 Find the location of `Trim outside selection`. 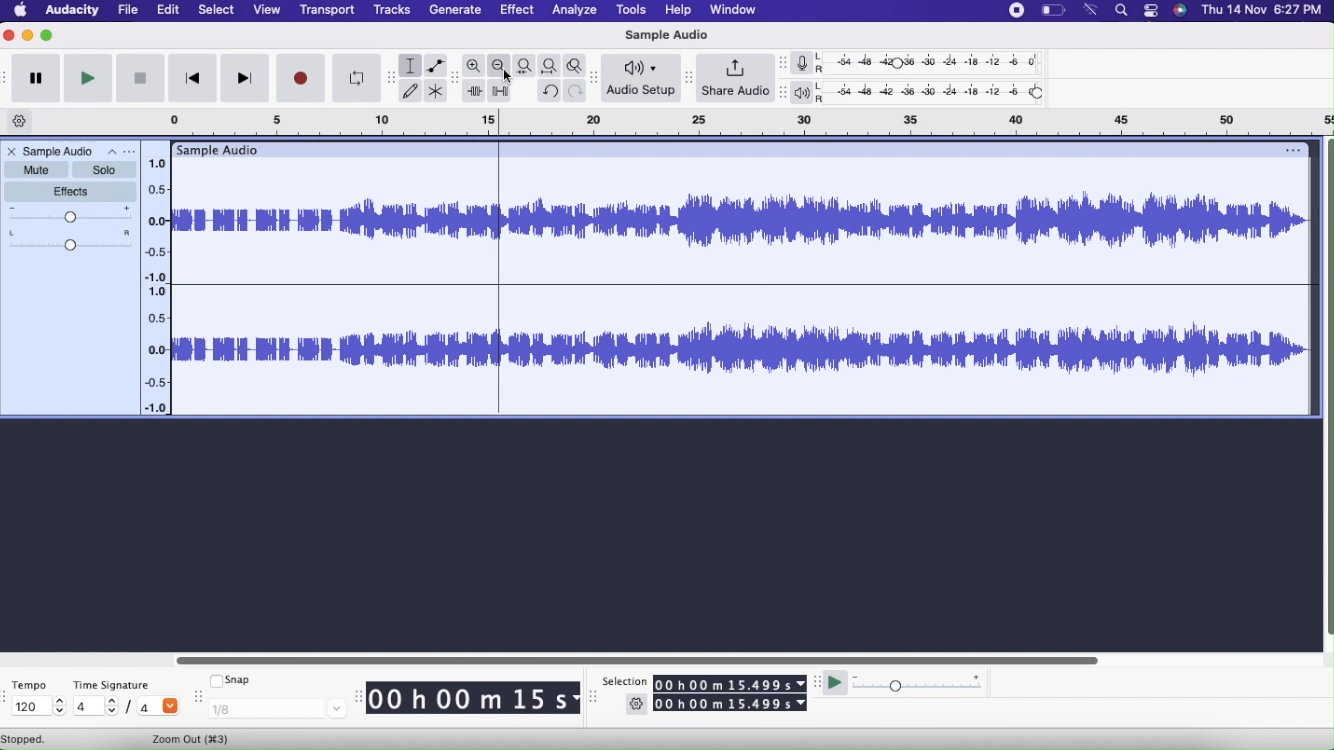

Trim outside selection is located at coordinates (475, 90).